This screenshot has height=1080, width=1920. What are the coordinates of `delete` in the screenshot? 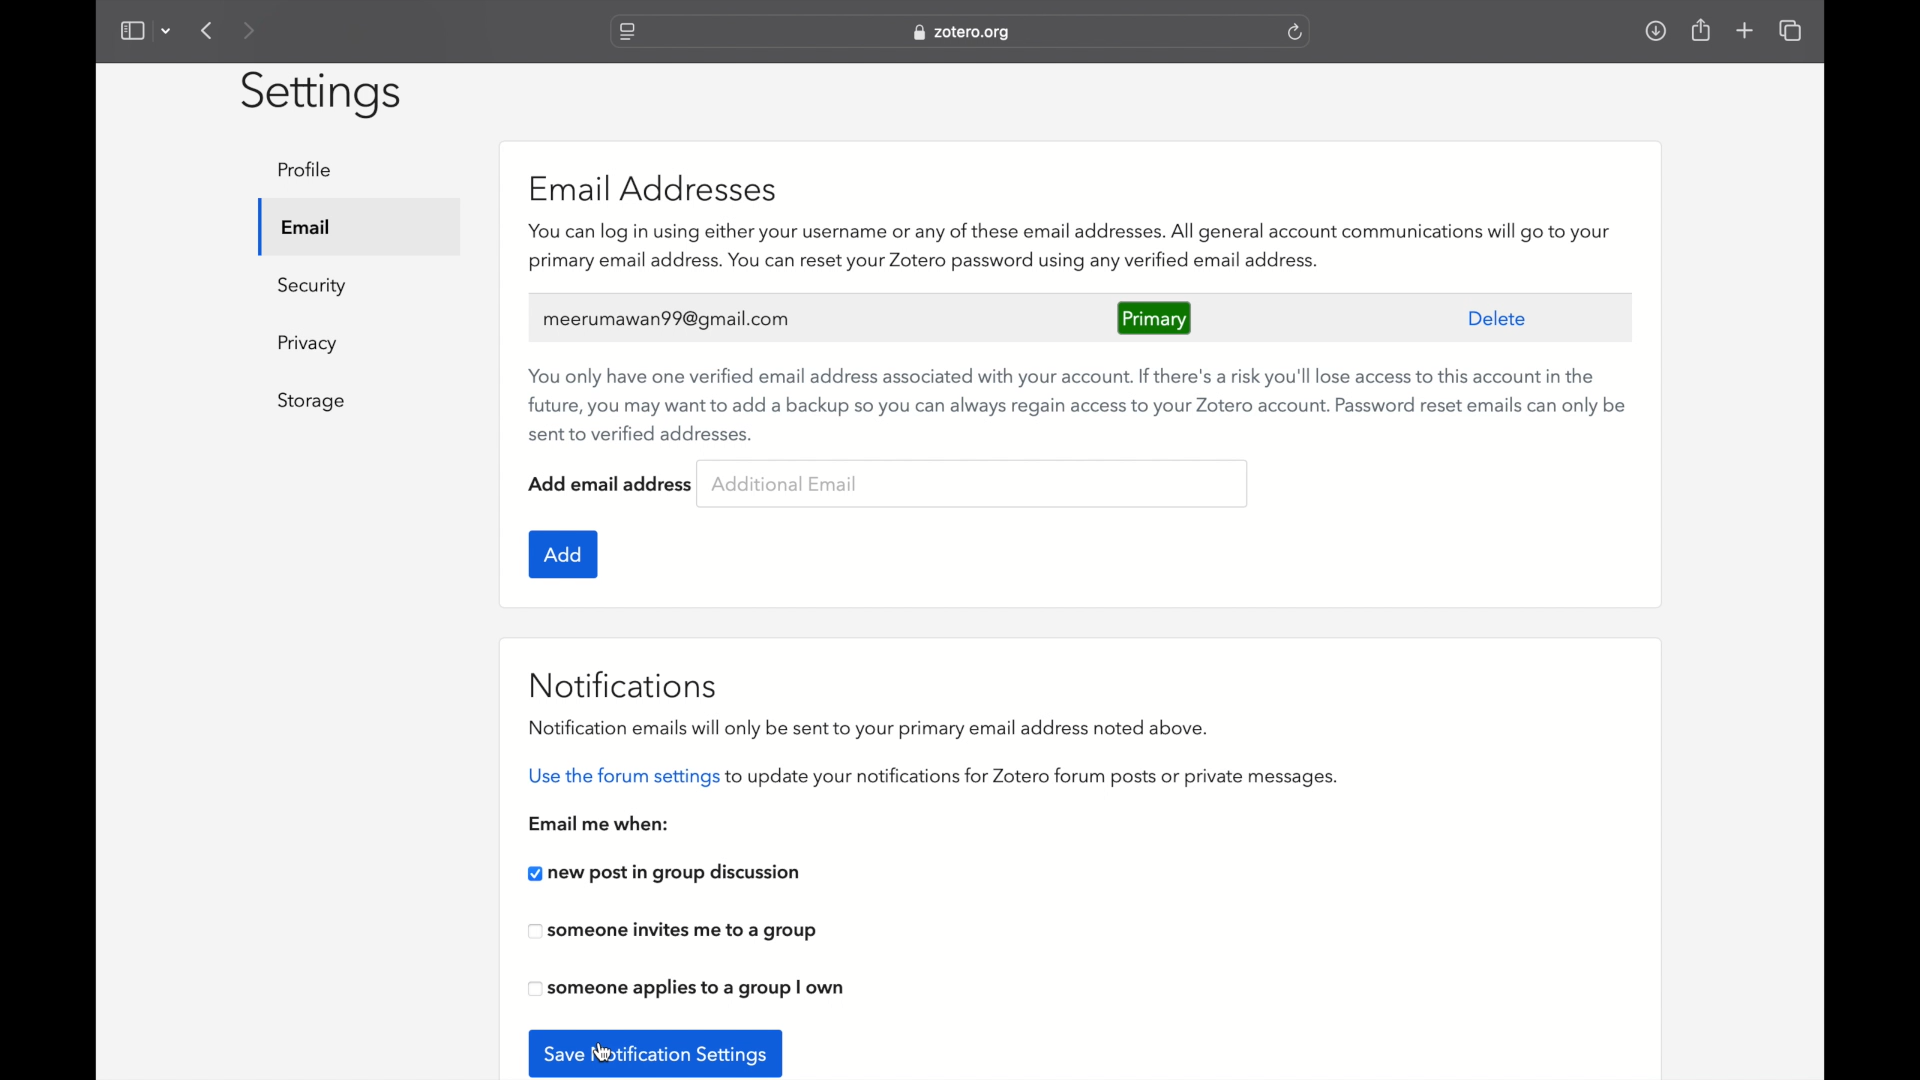 It's located at (1496, 317).